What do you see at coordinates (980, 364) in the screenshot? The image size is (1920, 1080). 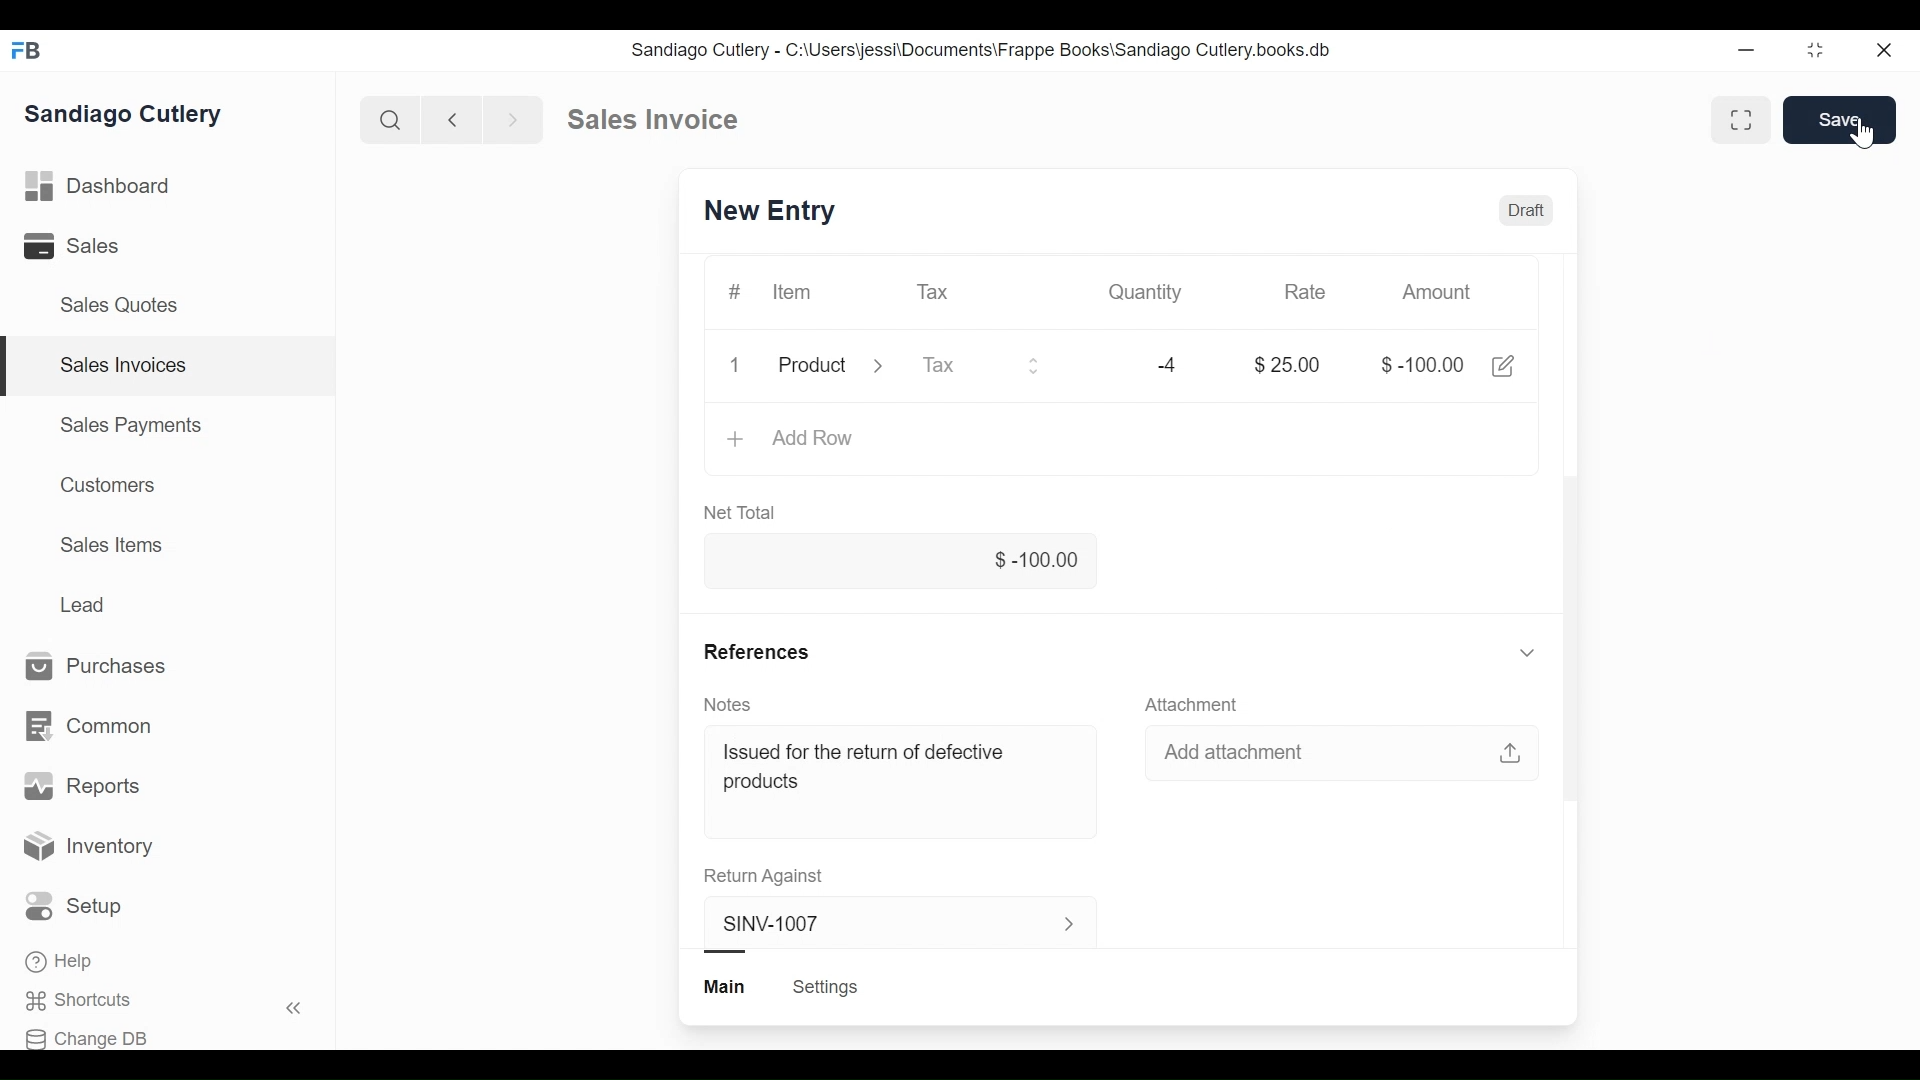 I see `Tax` at bounding box center [980, 364].